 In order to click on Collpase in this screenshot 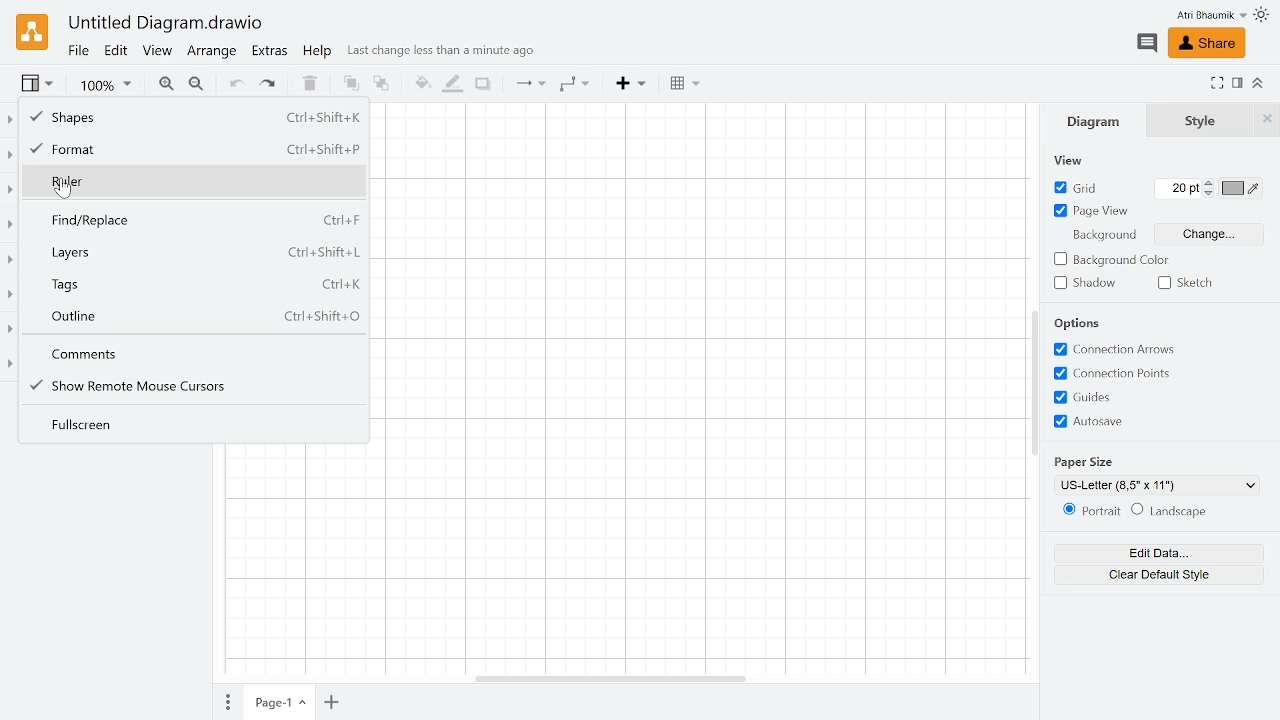, I will do `click(1256, 85)`.